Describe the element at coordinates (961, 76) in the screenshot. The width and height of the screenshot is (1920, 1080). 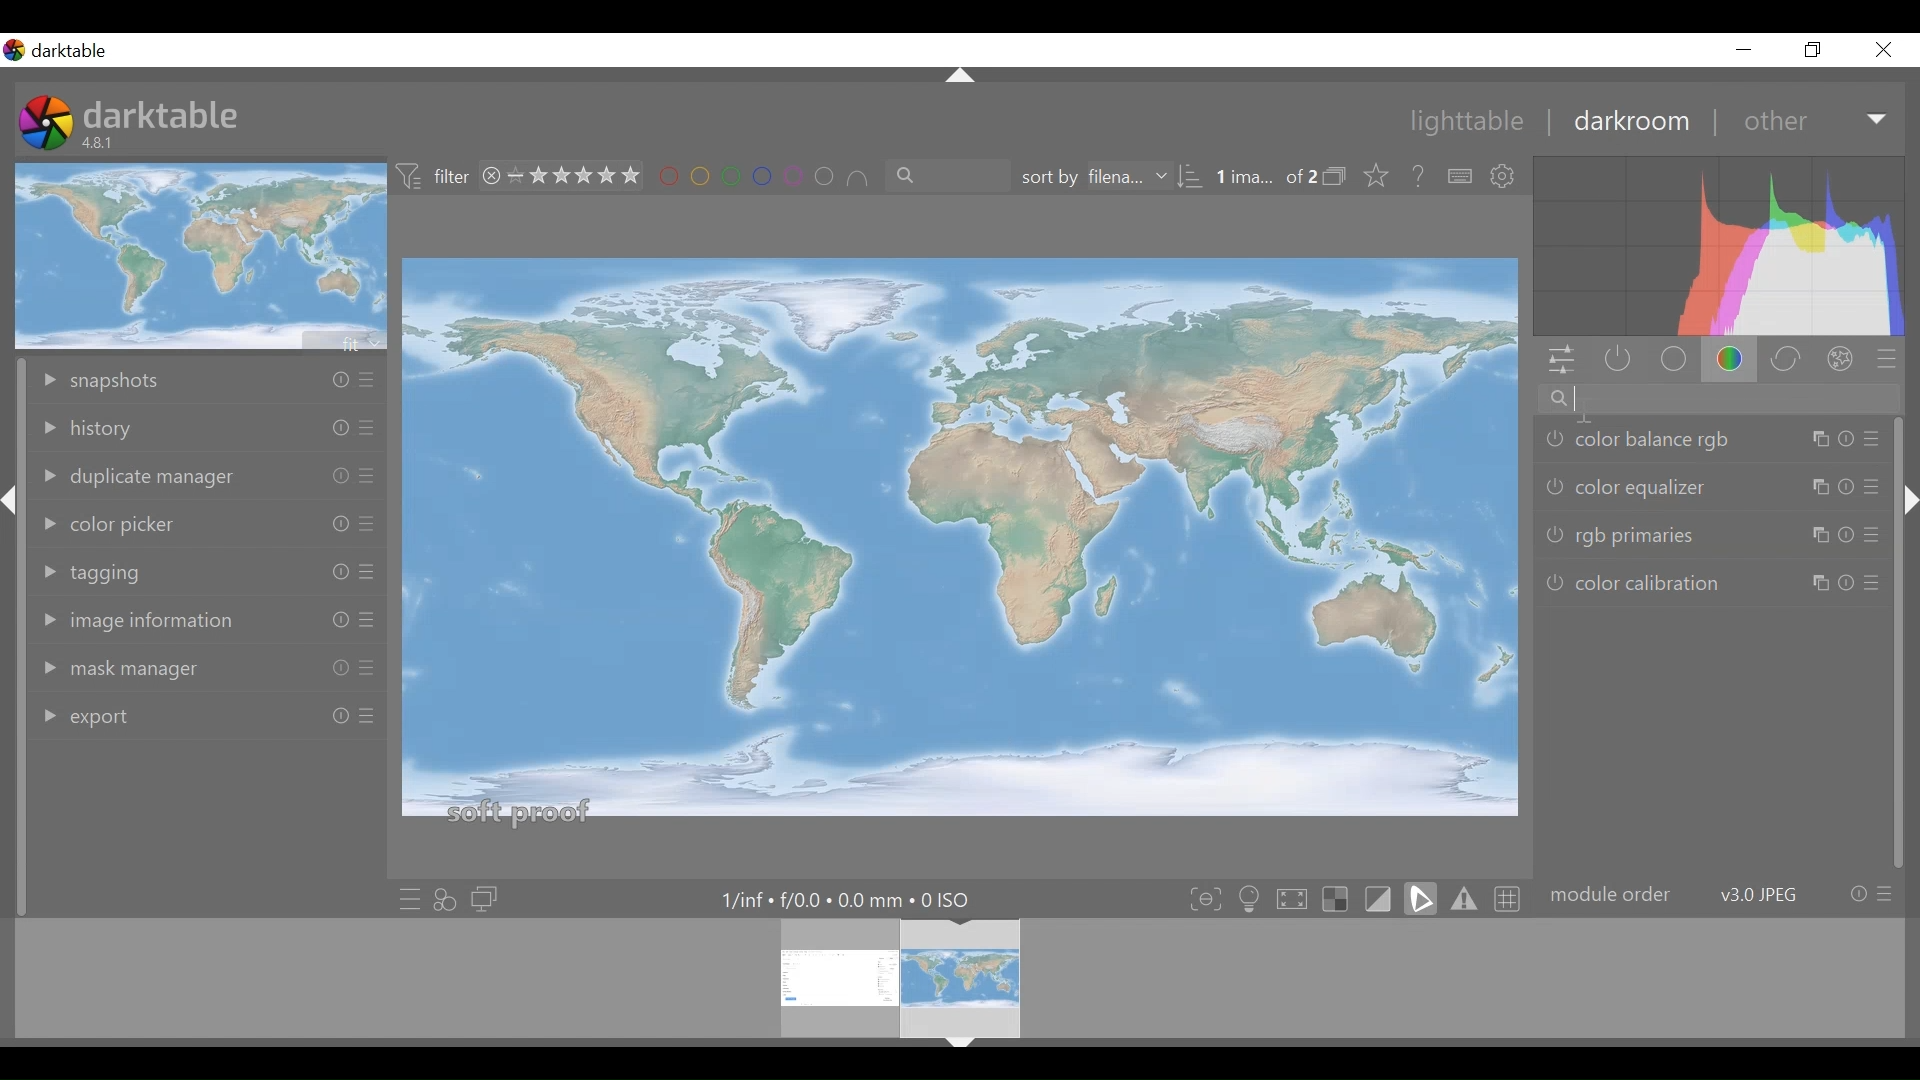
I see `` at that location.